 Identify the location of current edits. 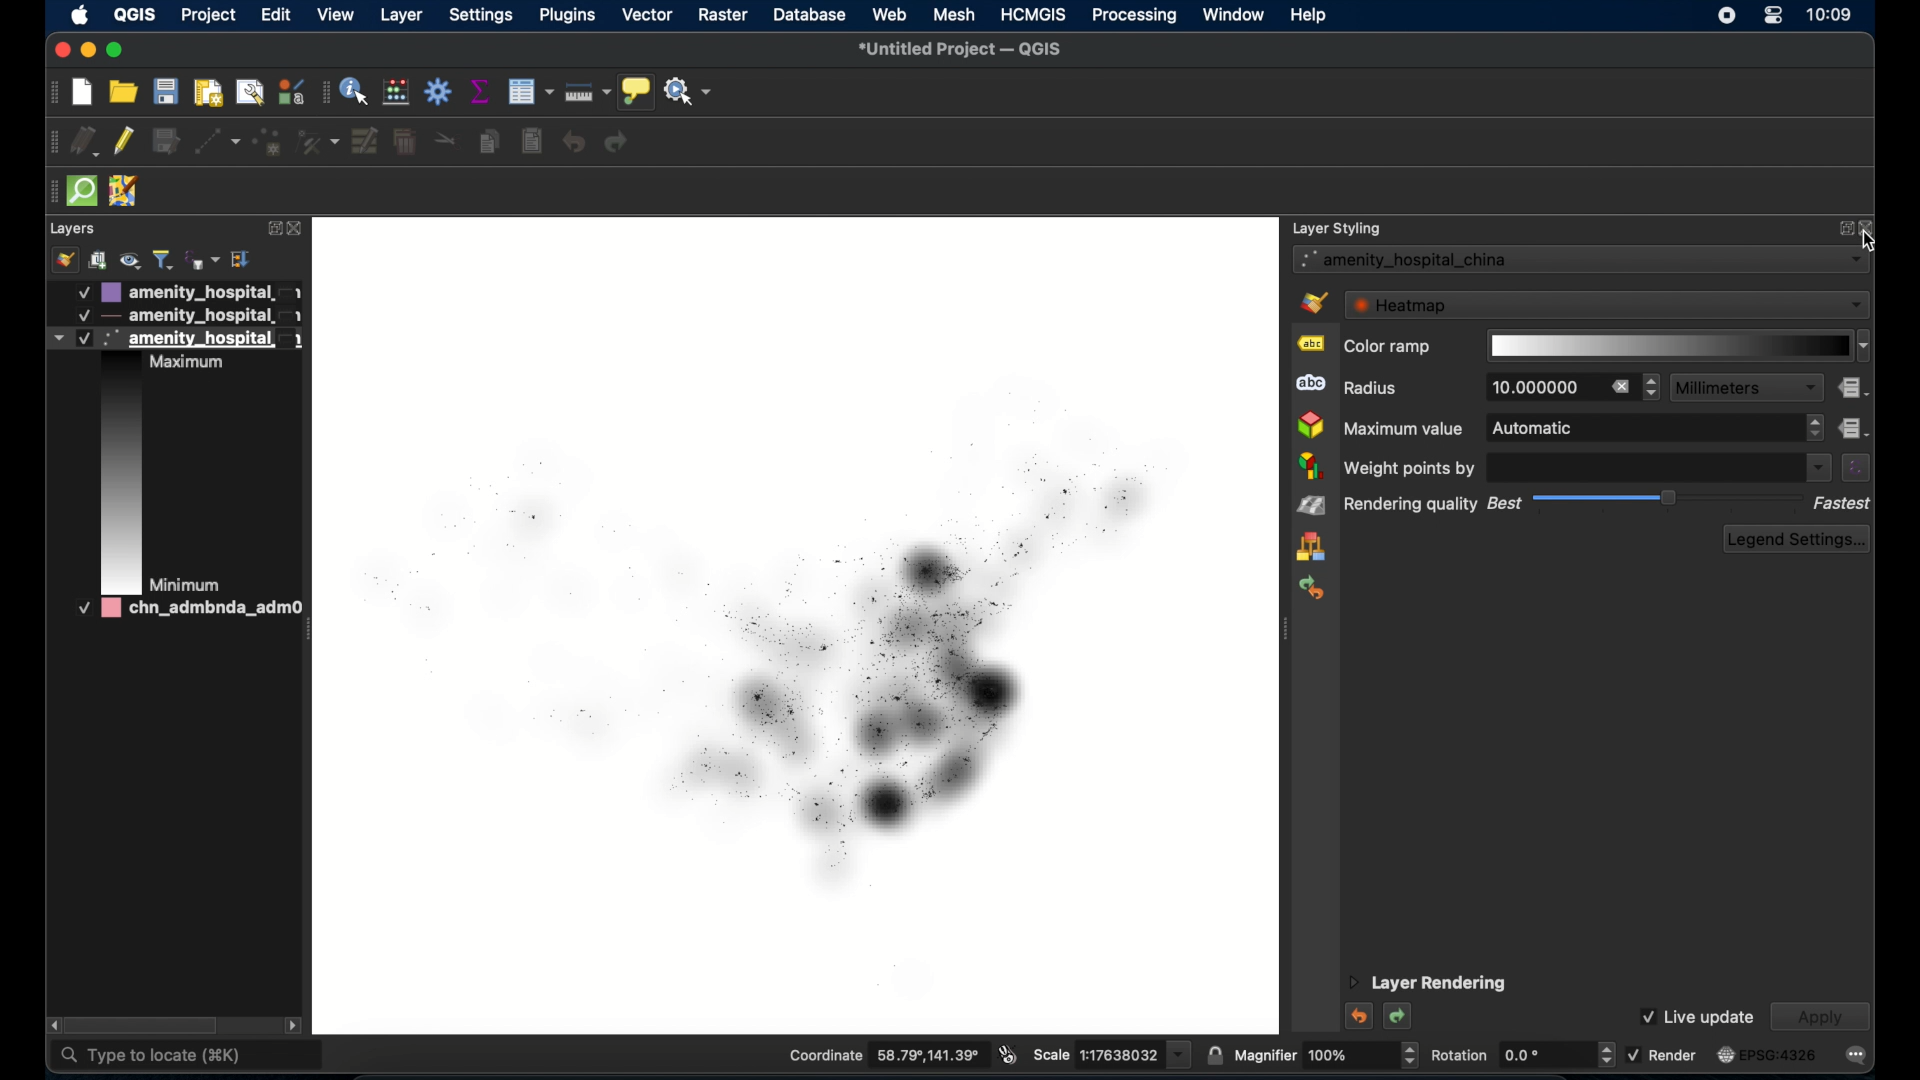
(84, 140).